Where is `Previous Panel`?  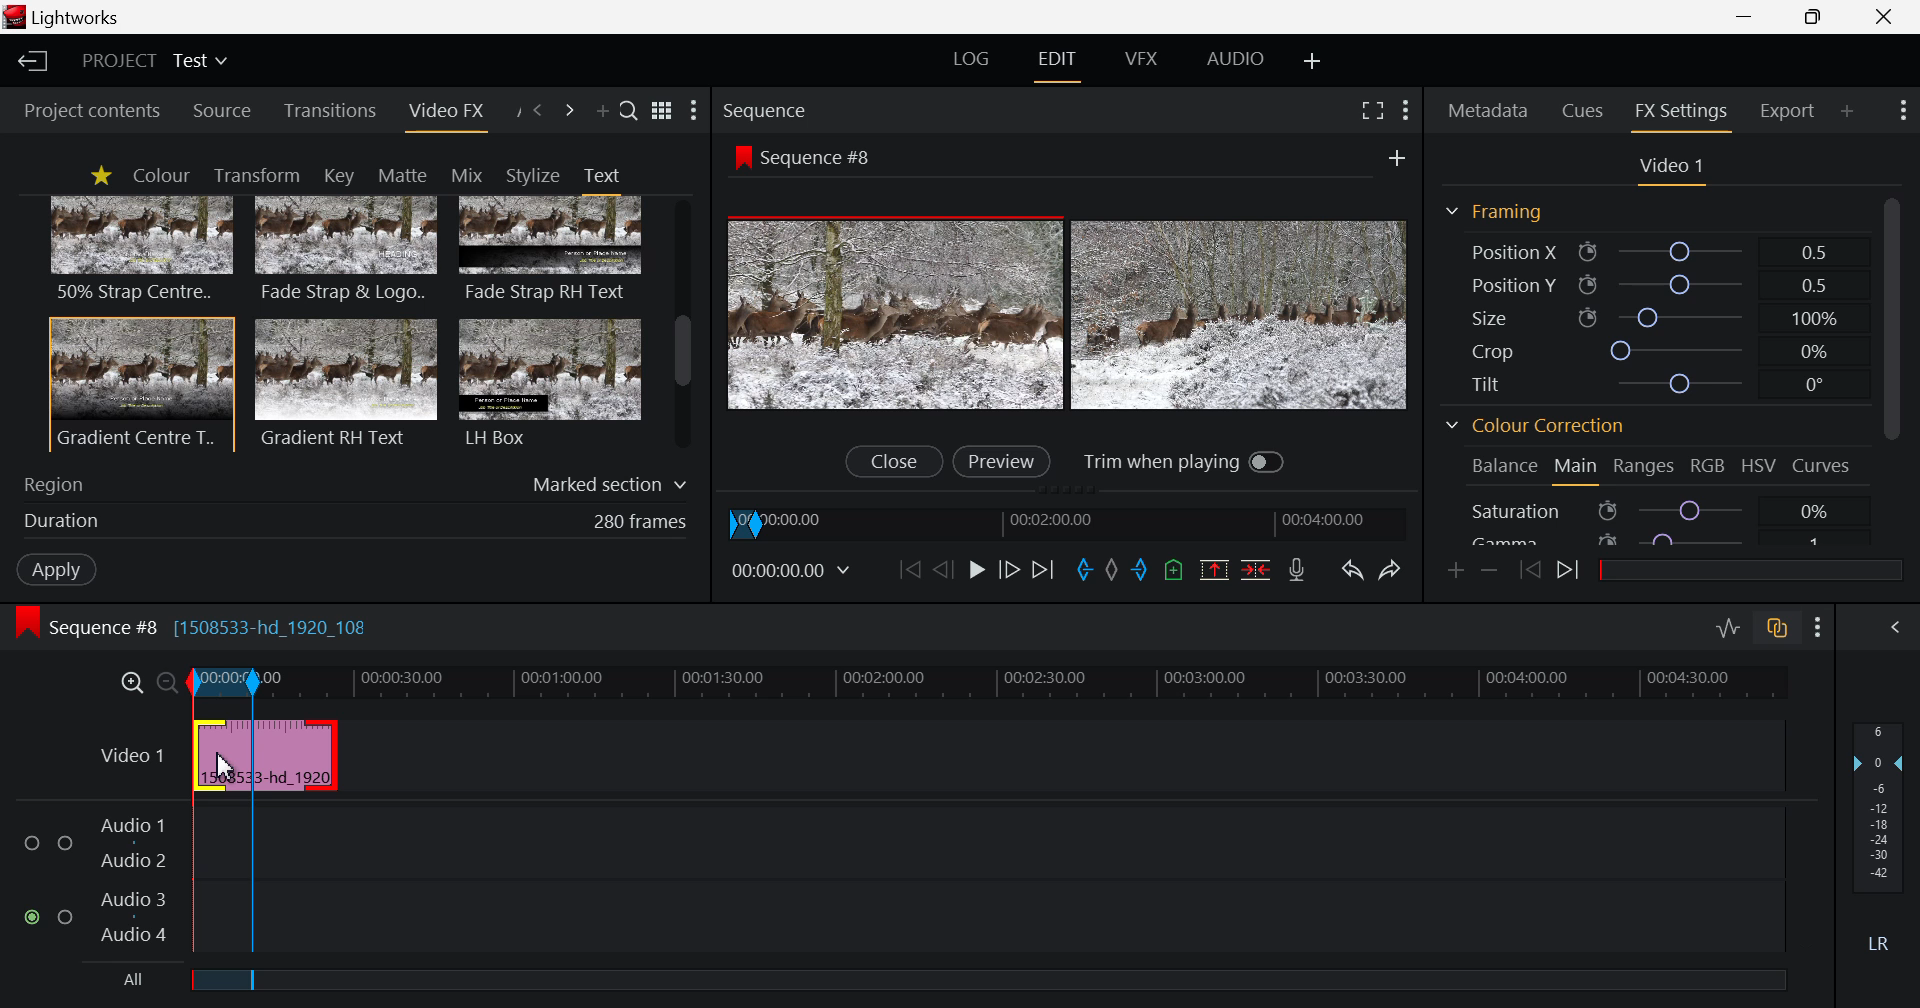
Previous Panel is located at coordinates (538, 109).